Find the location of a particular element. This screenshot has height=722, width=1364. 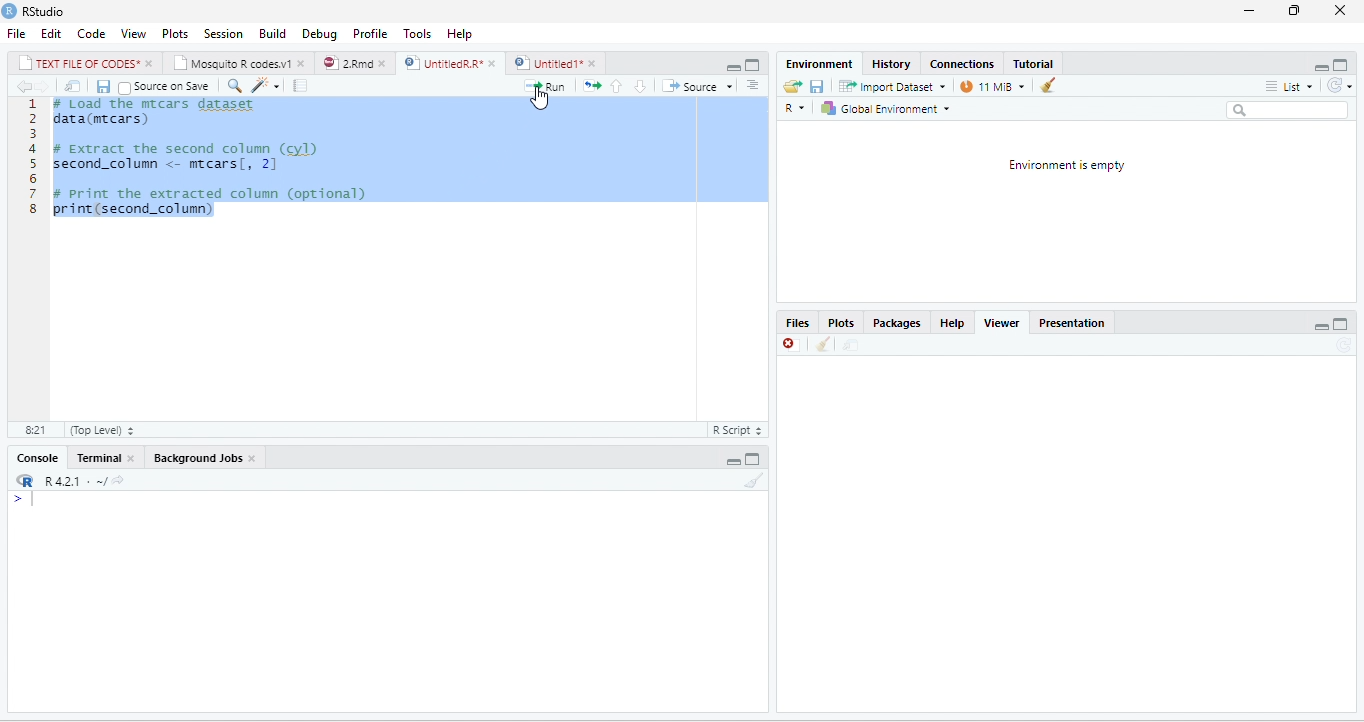

‘Mosquito R codes.v1 is located at coordinates (232, 62).